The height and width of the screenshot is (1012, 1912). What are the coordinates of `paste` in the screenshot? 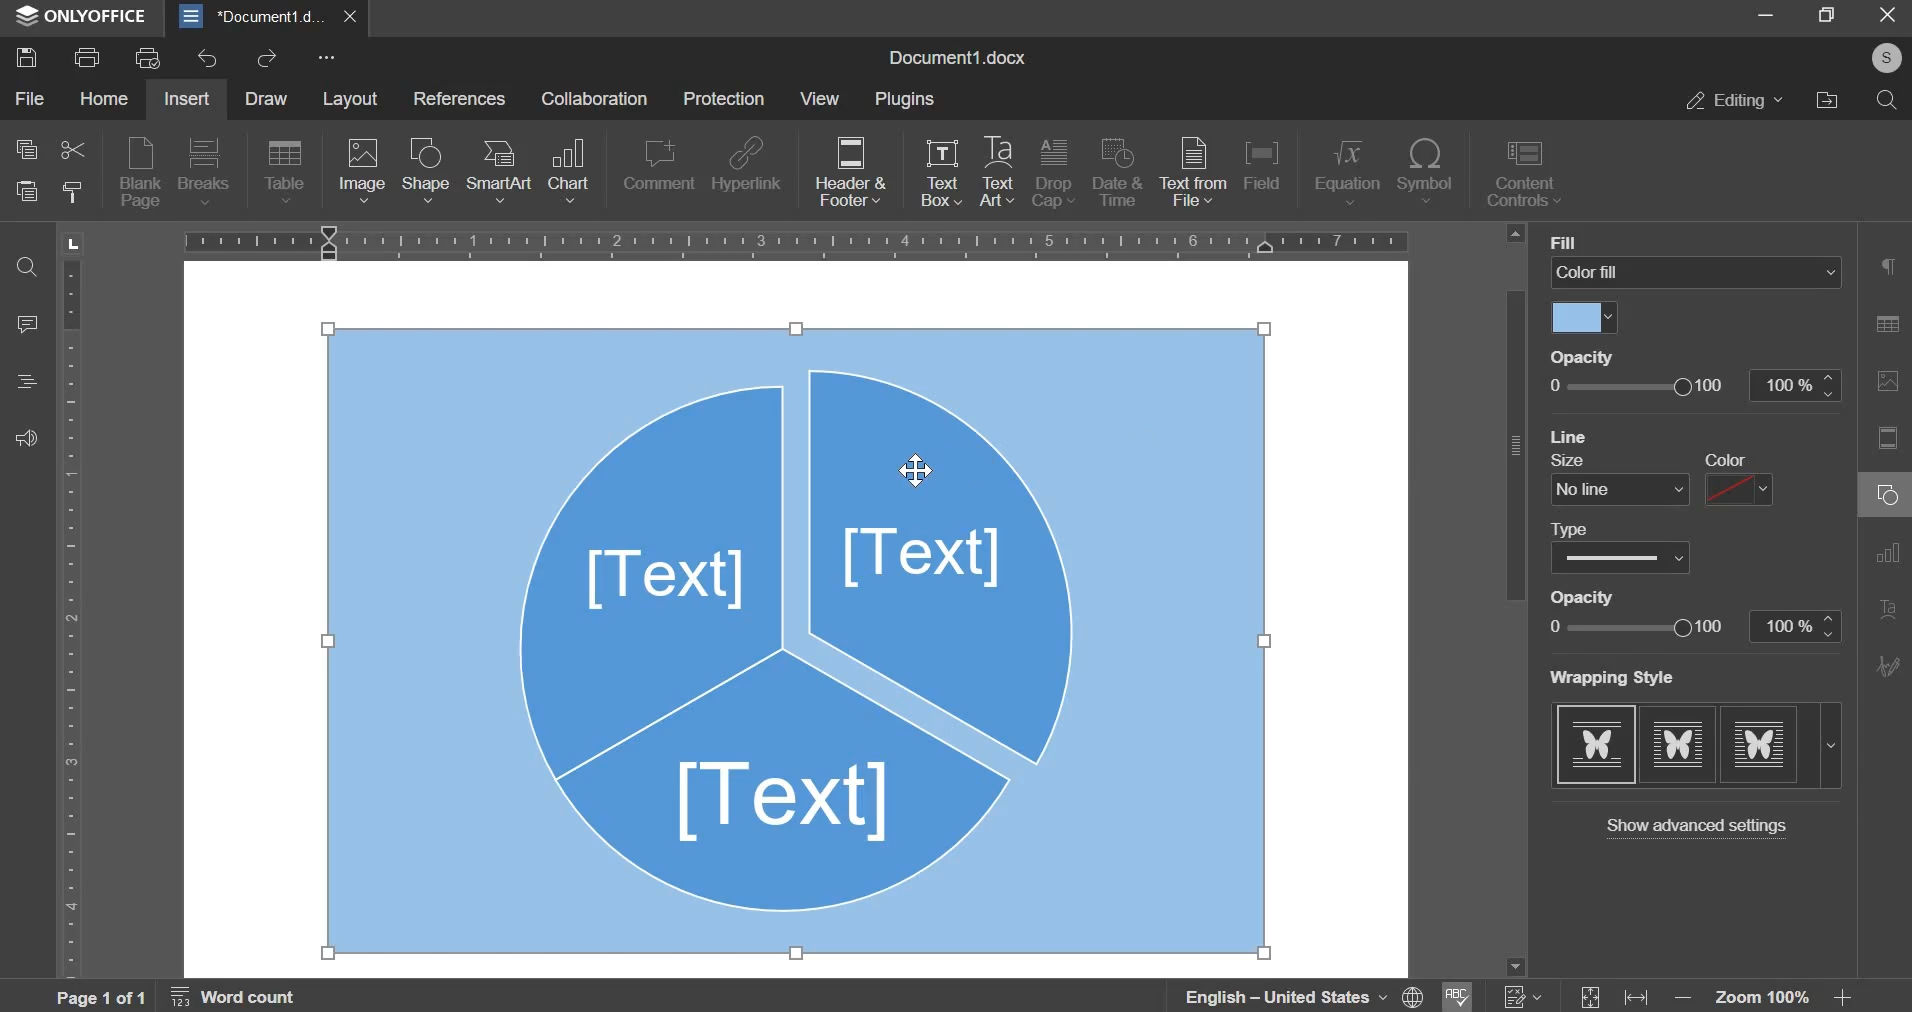 It's located at (27, 196).